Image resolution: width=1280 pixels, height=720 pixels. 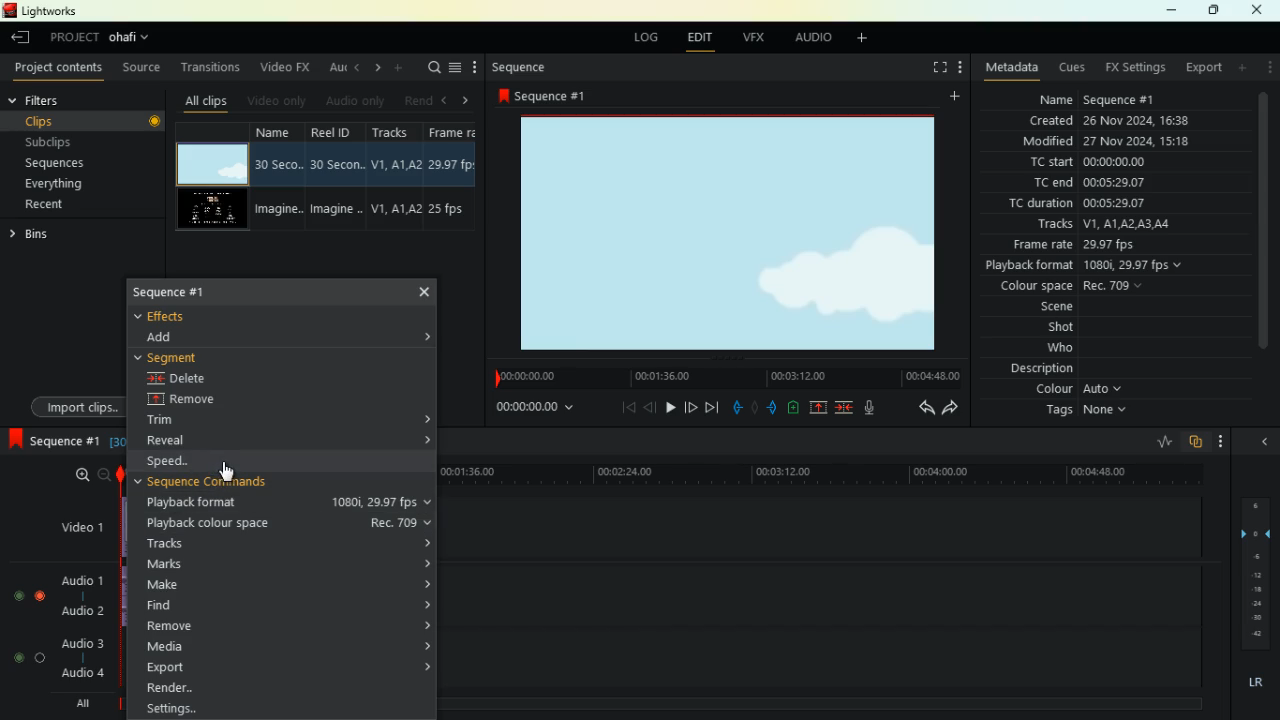 What do you see at coordinates (691, 409) in the screenshot?
I see `forward` at bounding box center [691, 409].